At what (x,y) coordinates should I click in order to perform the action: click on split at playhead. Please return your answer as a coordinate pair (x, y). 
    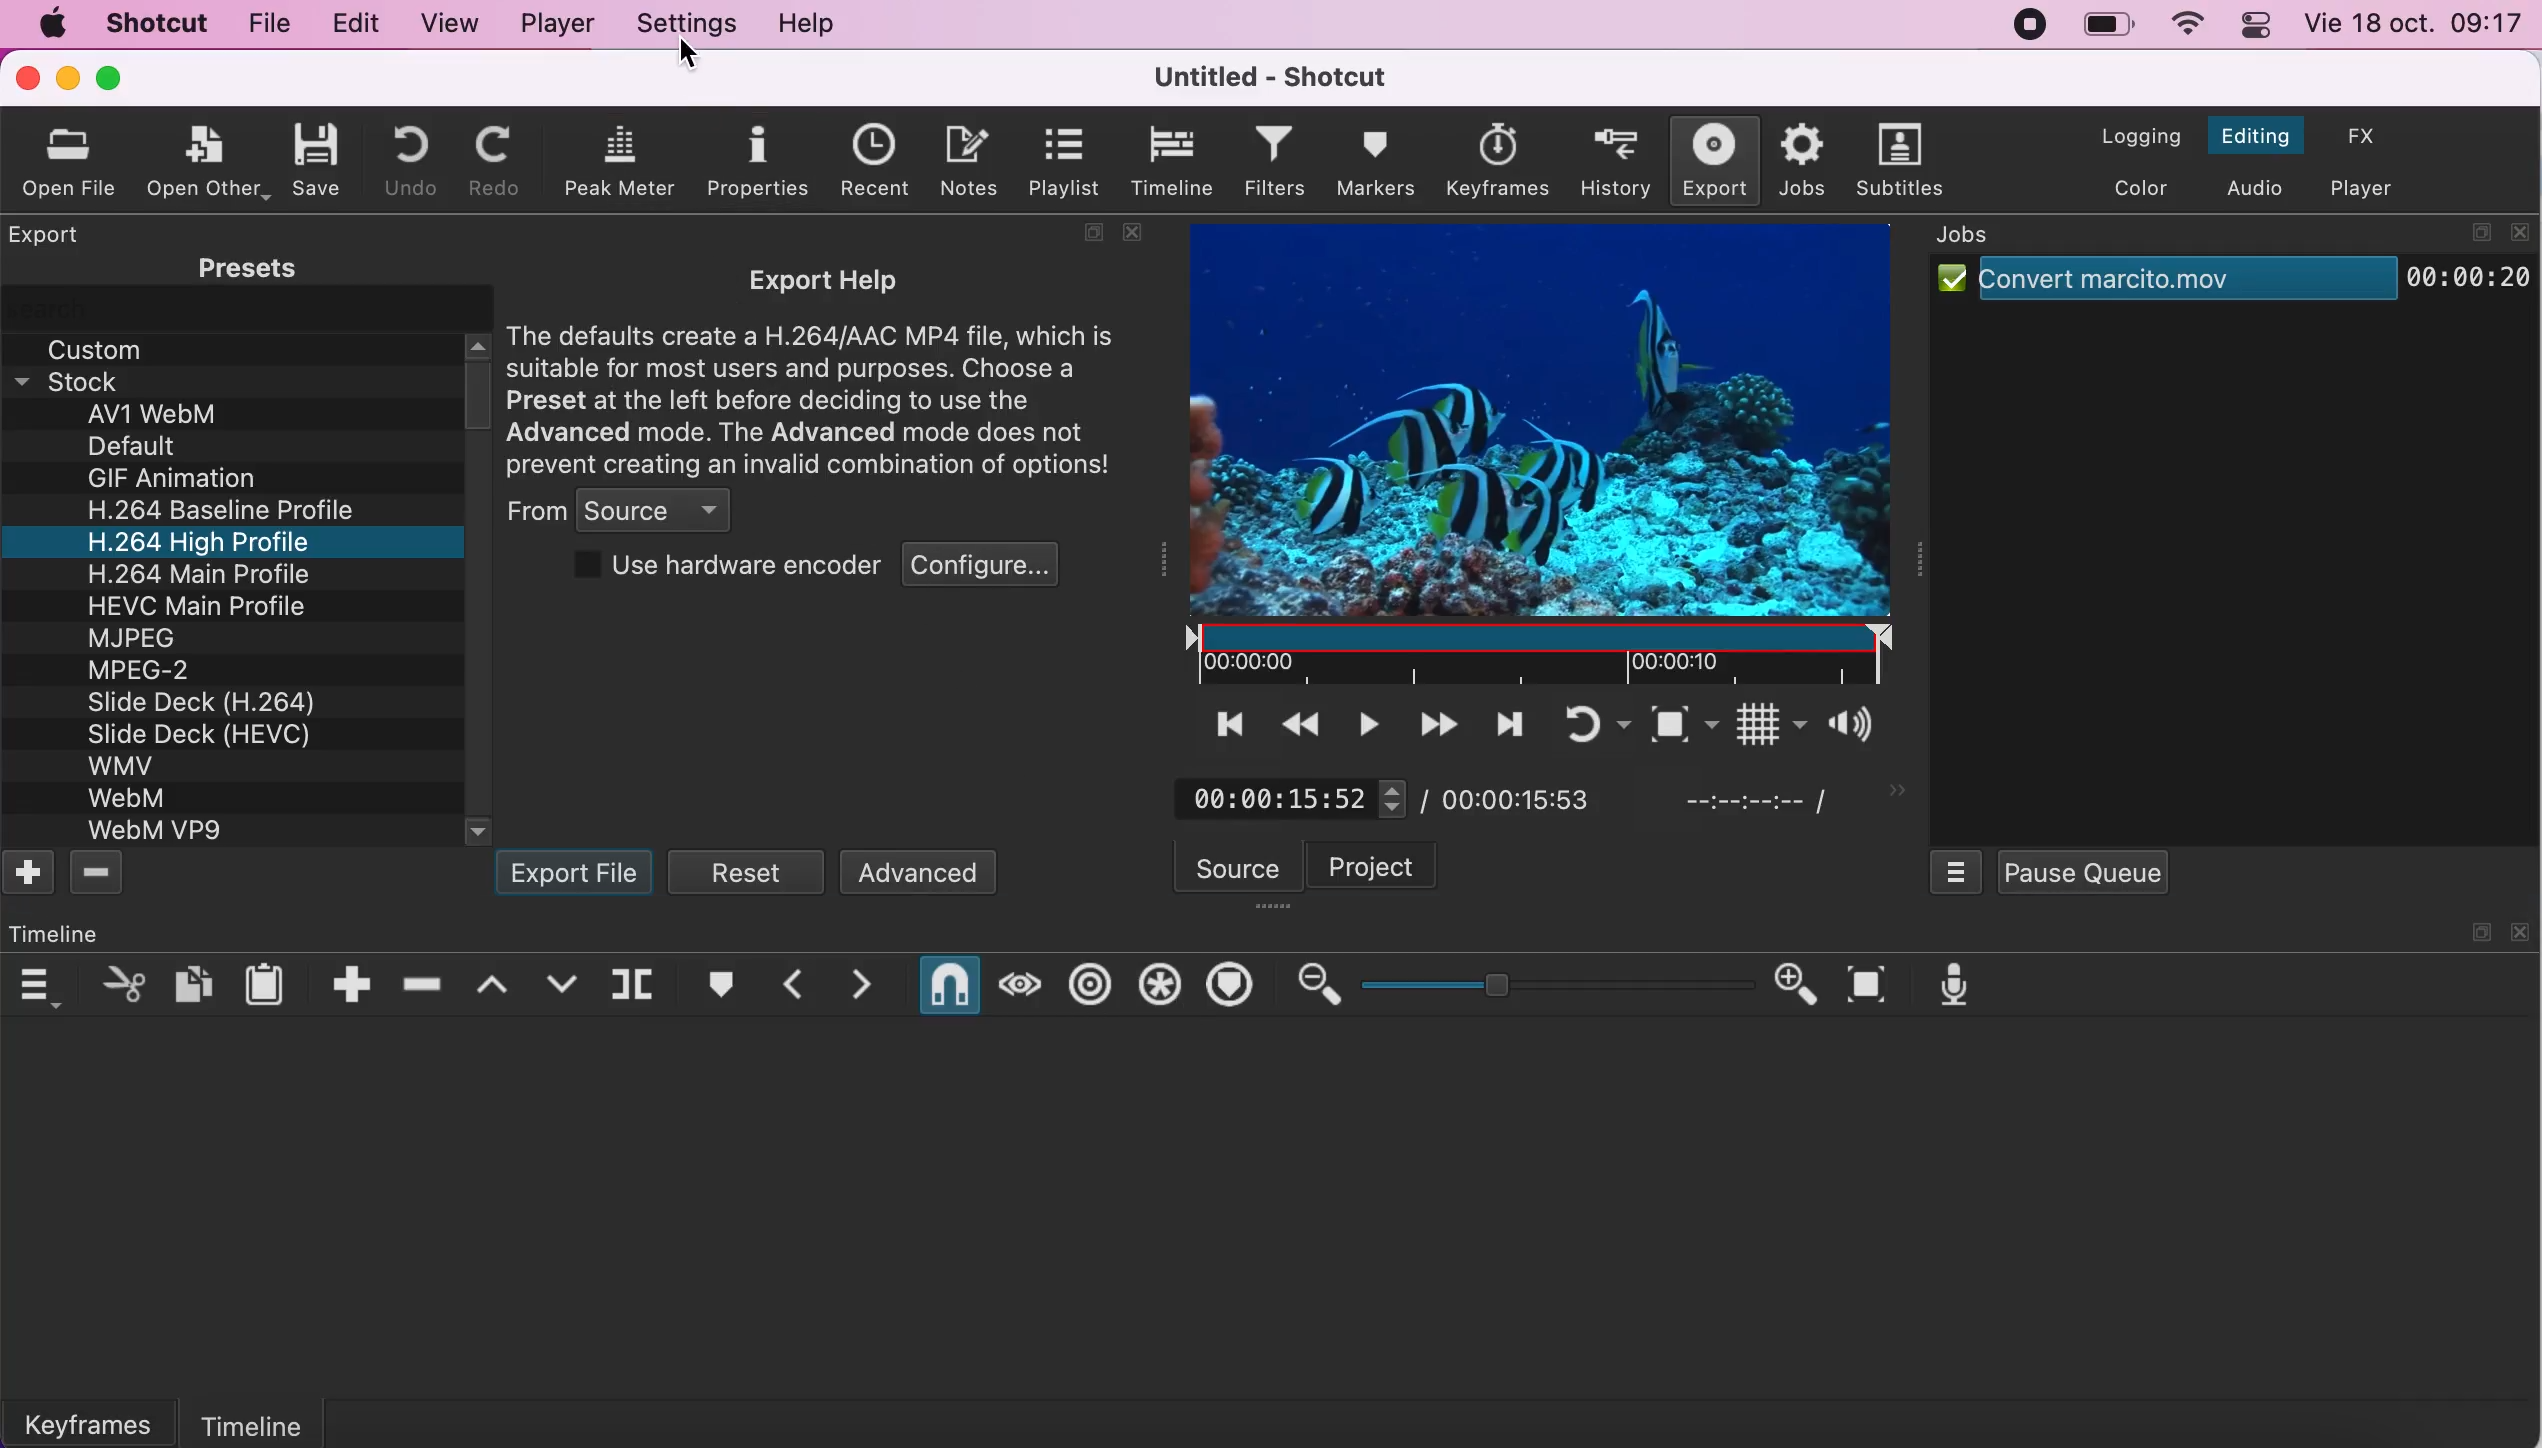
    Looking at the image, I should click on (639, 988).